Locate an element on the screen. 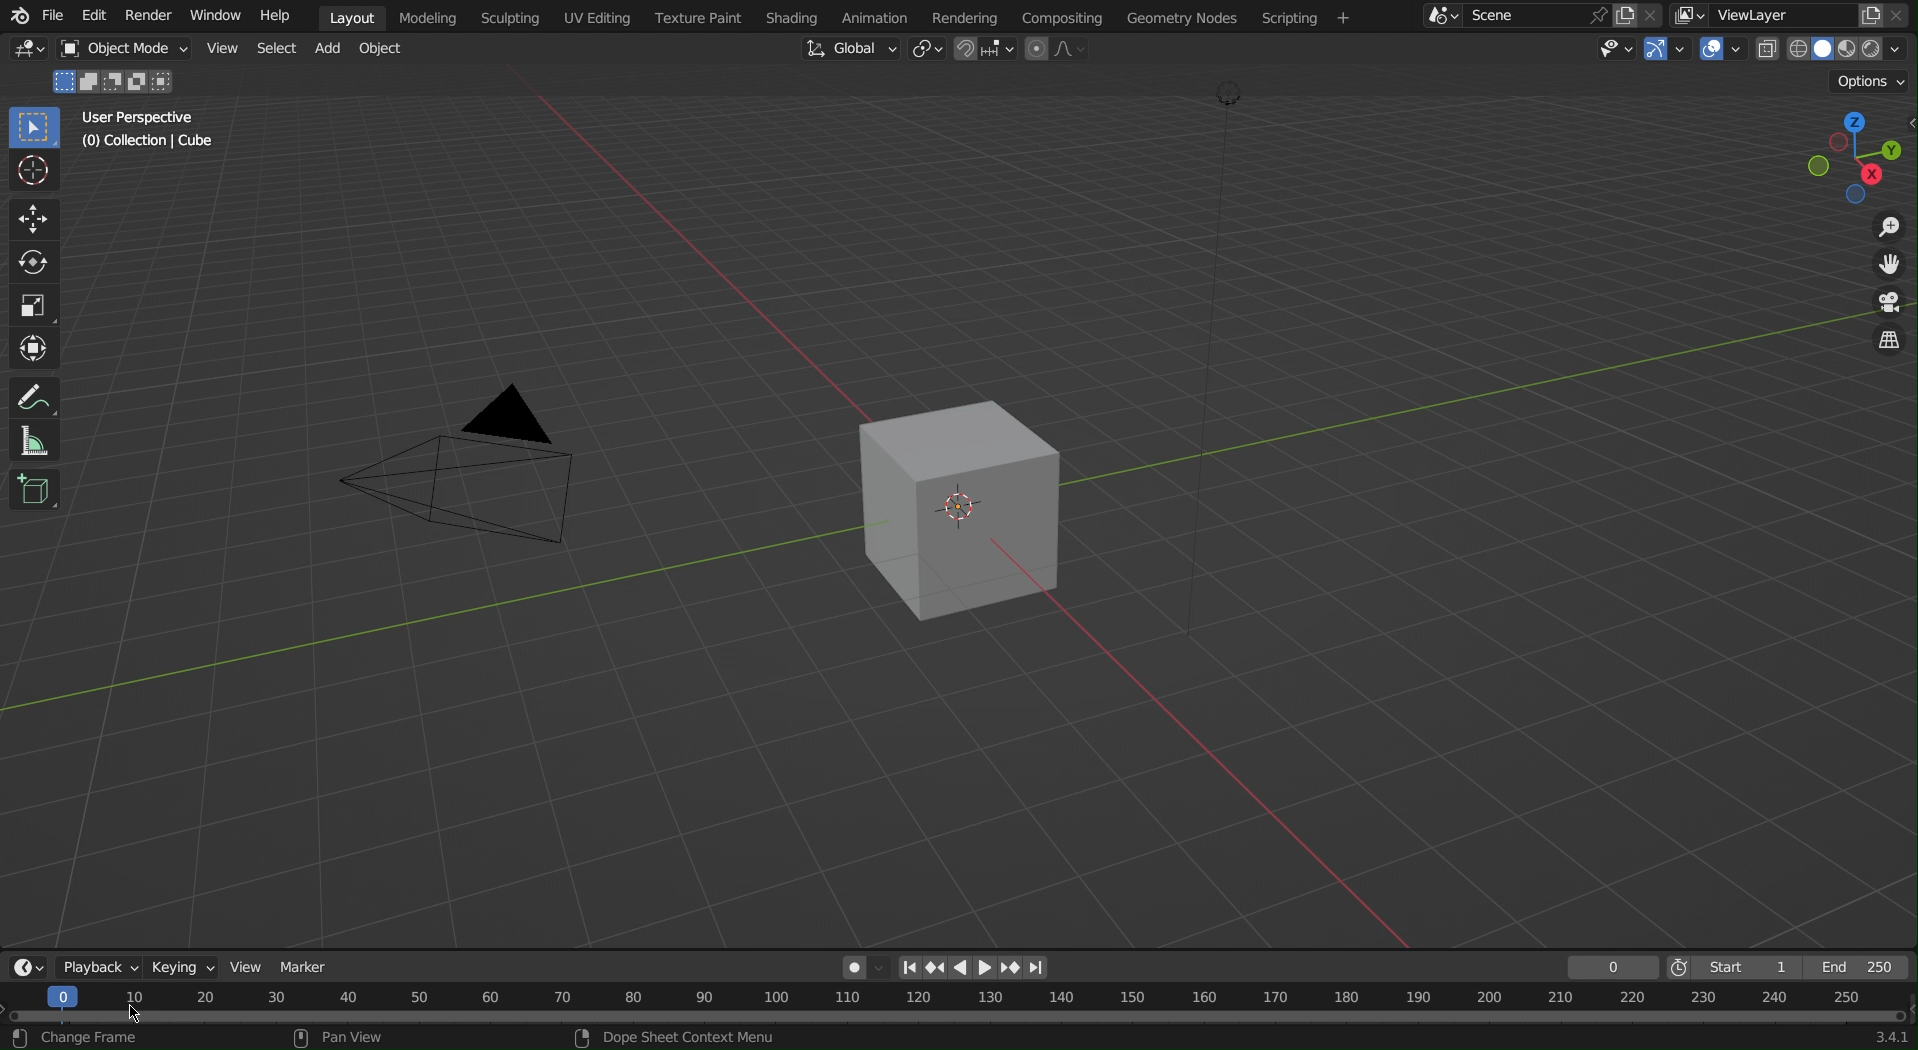  Mode is located at coordinates (114, 81).